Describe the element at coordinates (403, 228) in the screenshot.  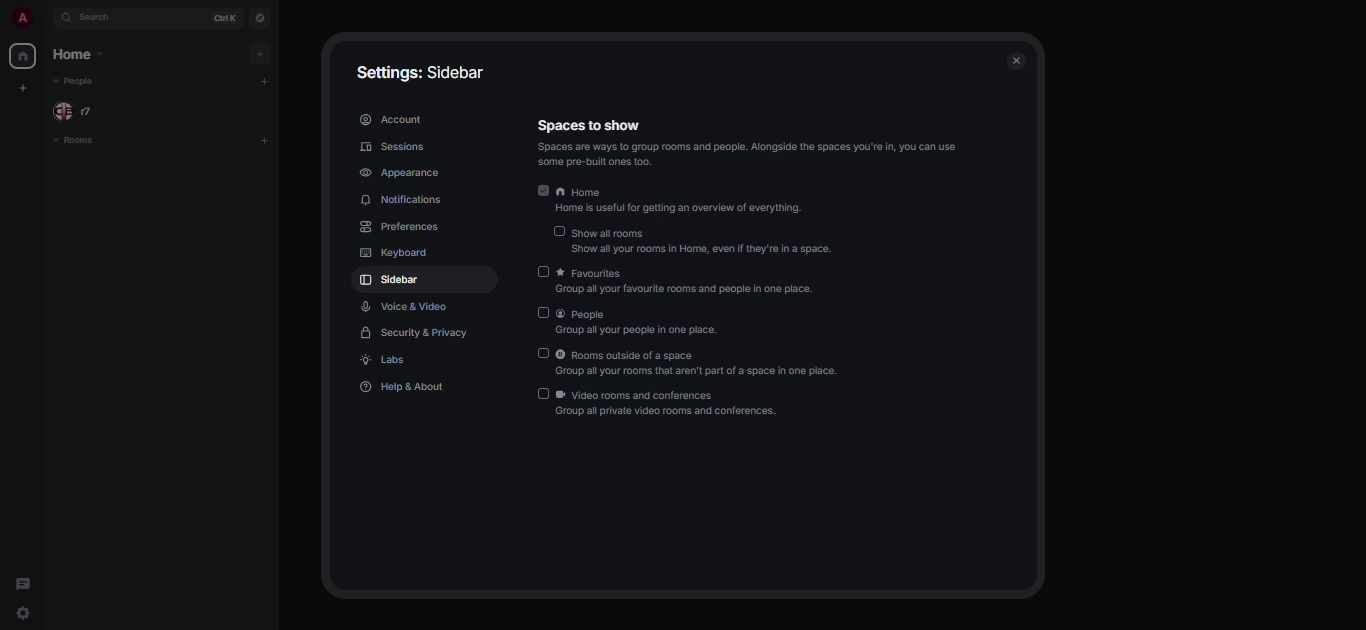
I see `preferences` at that location.